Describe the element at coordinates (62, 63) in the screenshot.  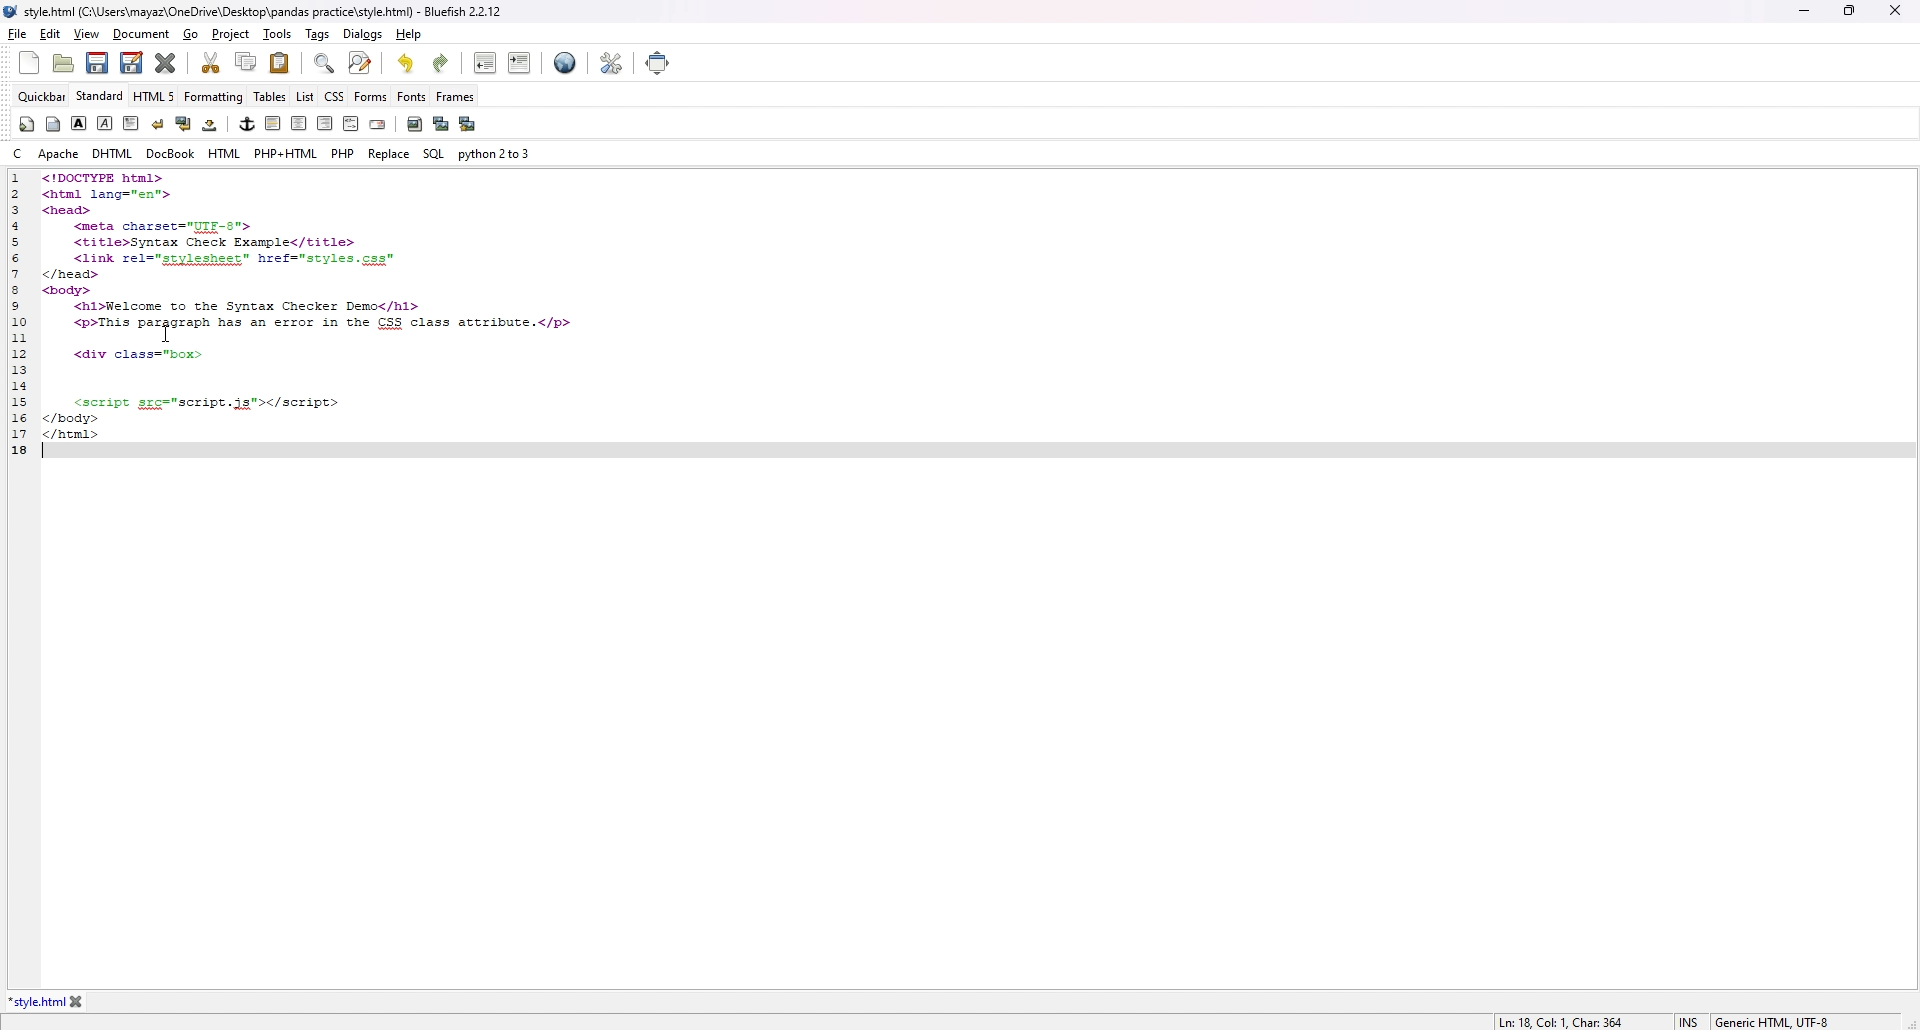
I see `open` at that location.